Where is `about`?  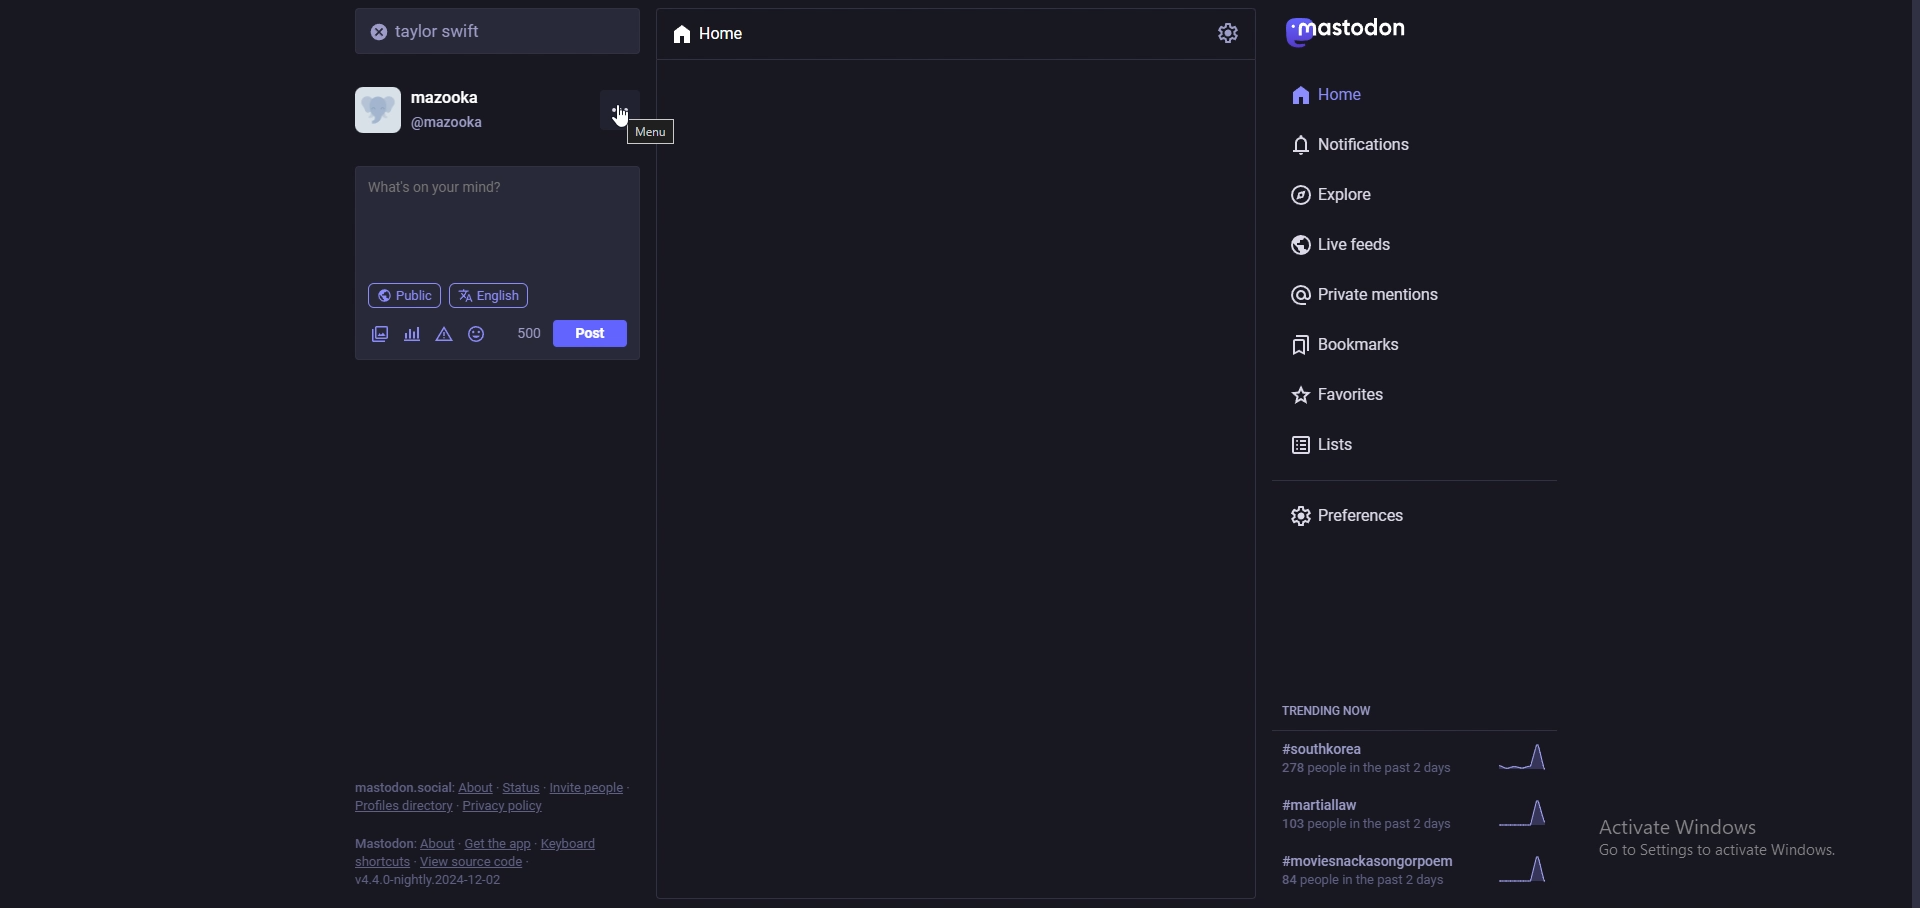 about is located at coordinates (477, 788).